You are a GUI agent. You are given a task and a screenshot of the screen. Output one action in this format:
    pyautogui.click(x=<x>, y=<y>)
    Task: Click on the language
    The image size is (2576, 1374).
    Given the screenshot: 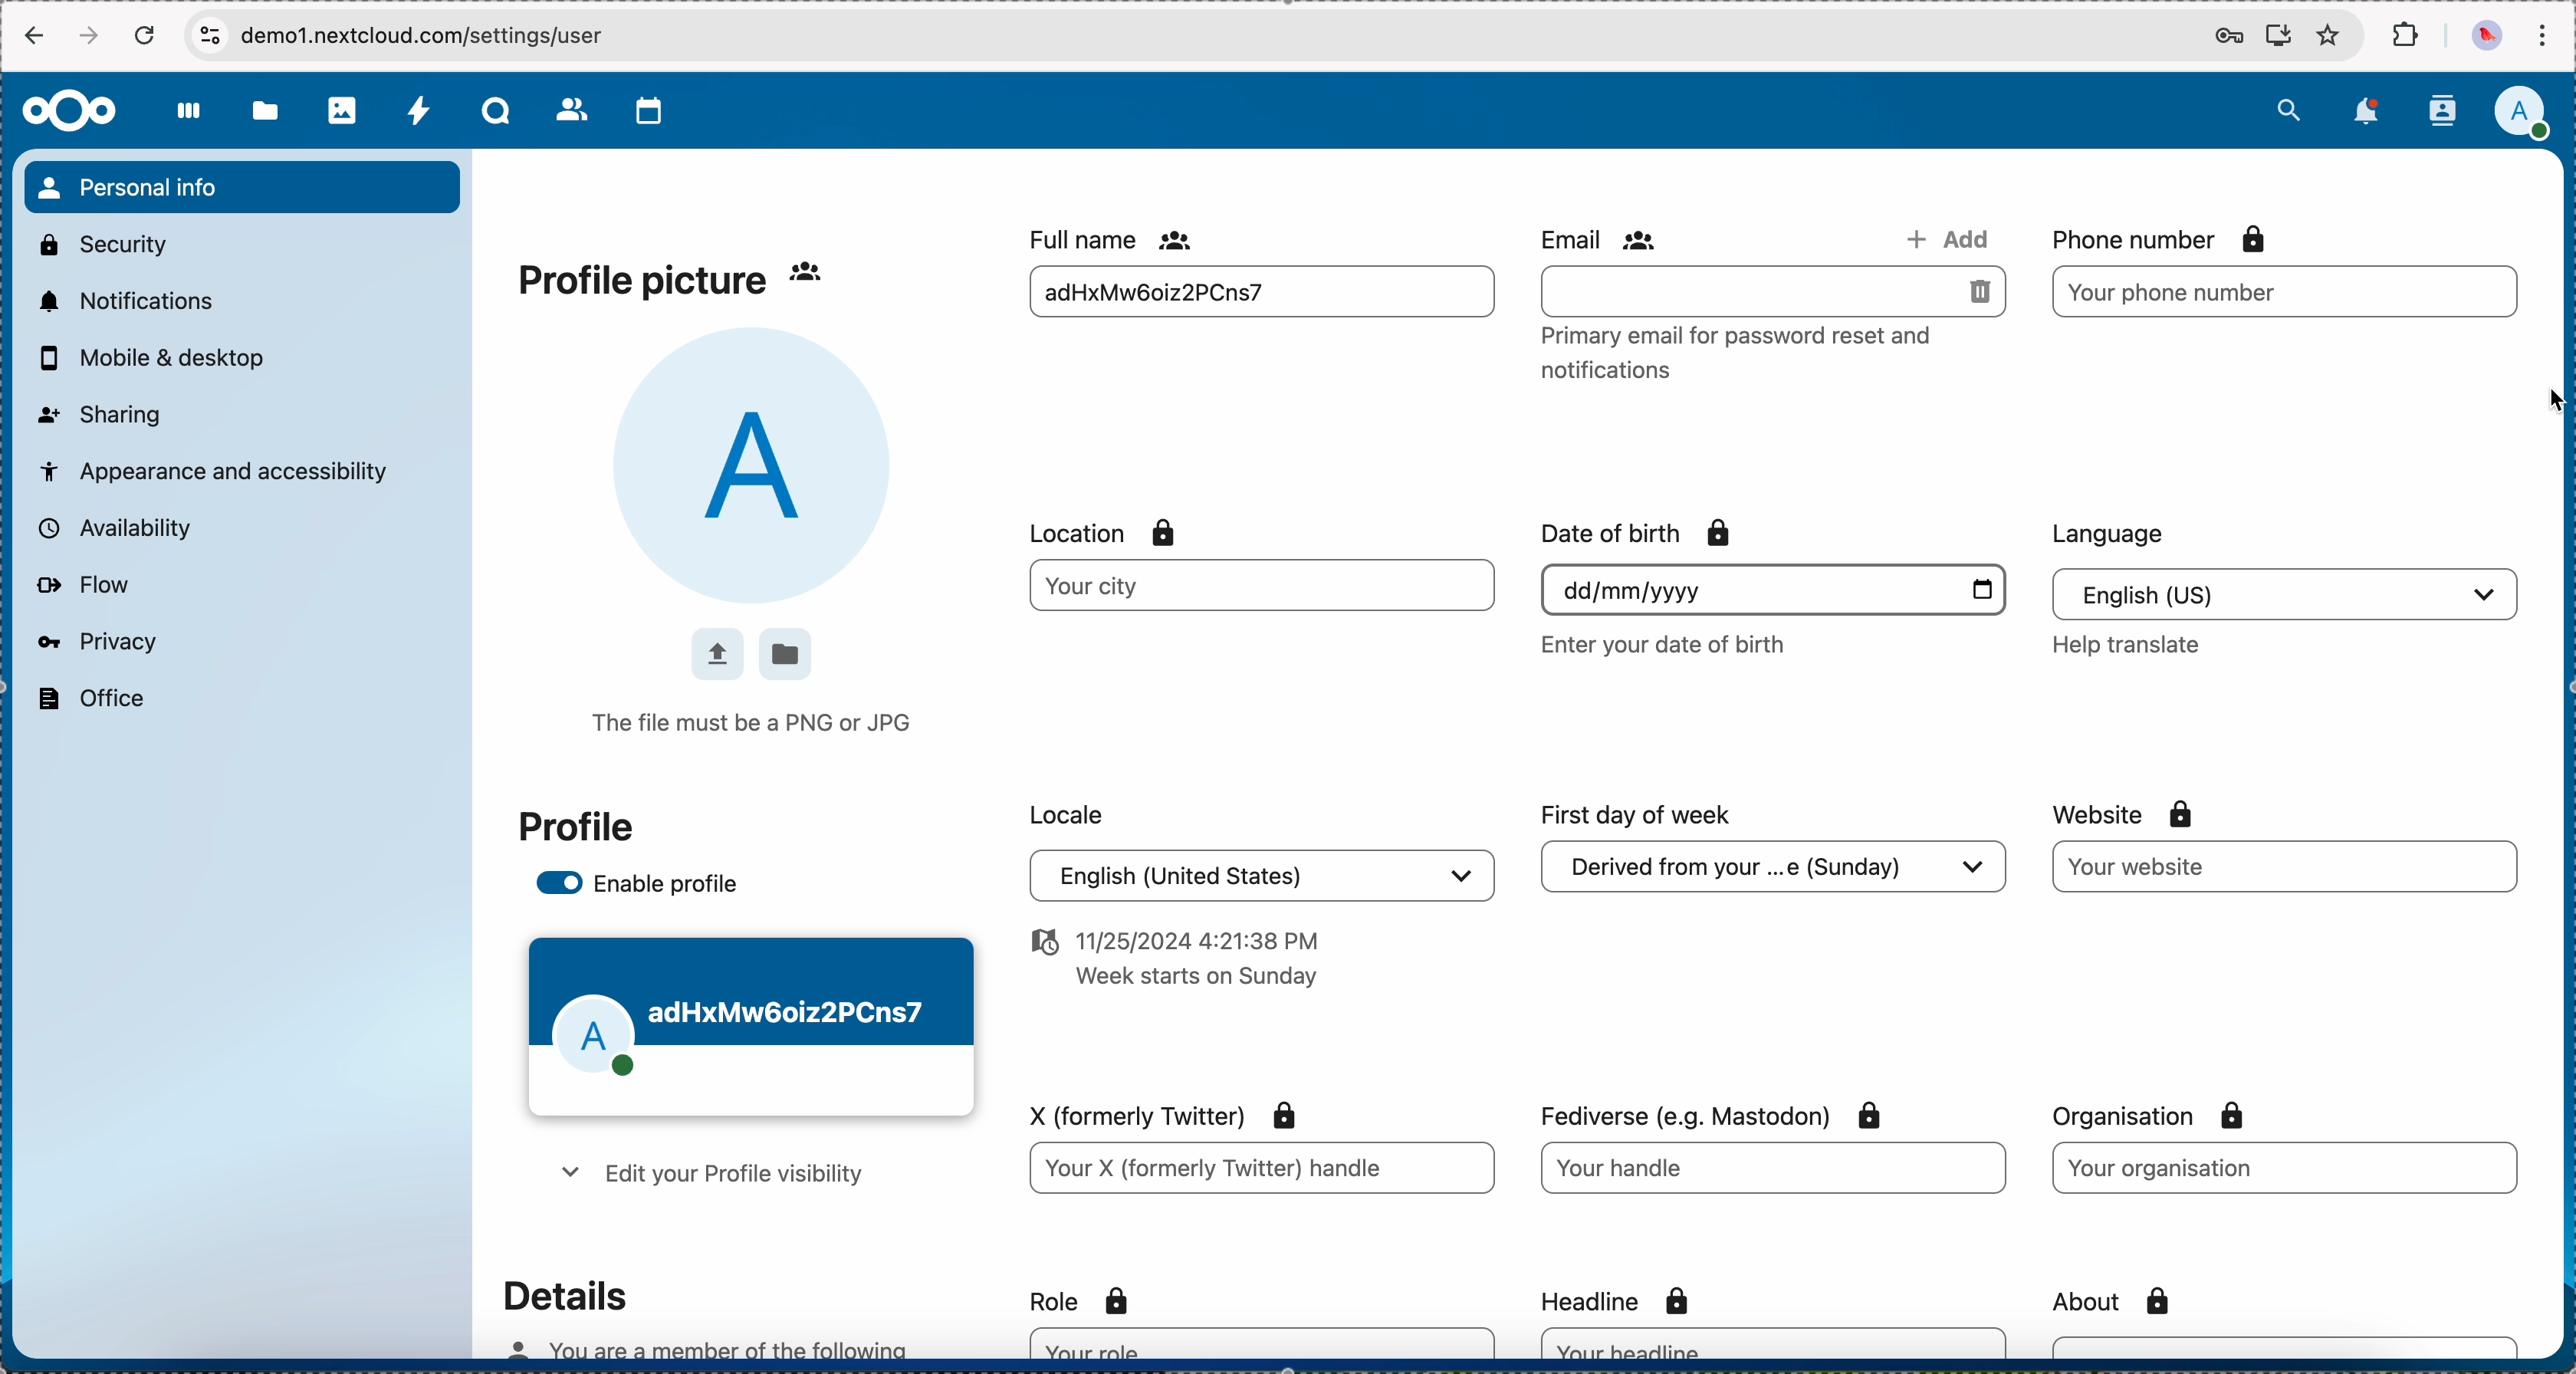 What is the action you would take?
    pyautogui.click(x=2284, y=592)
    